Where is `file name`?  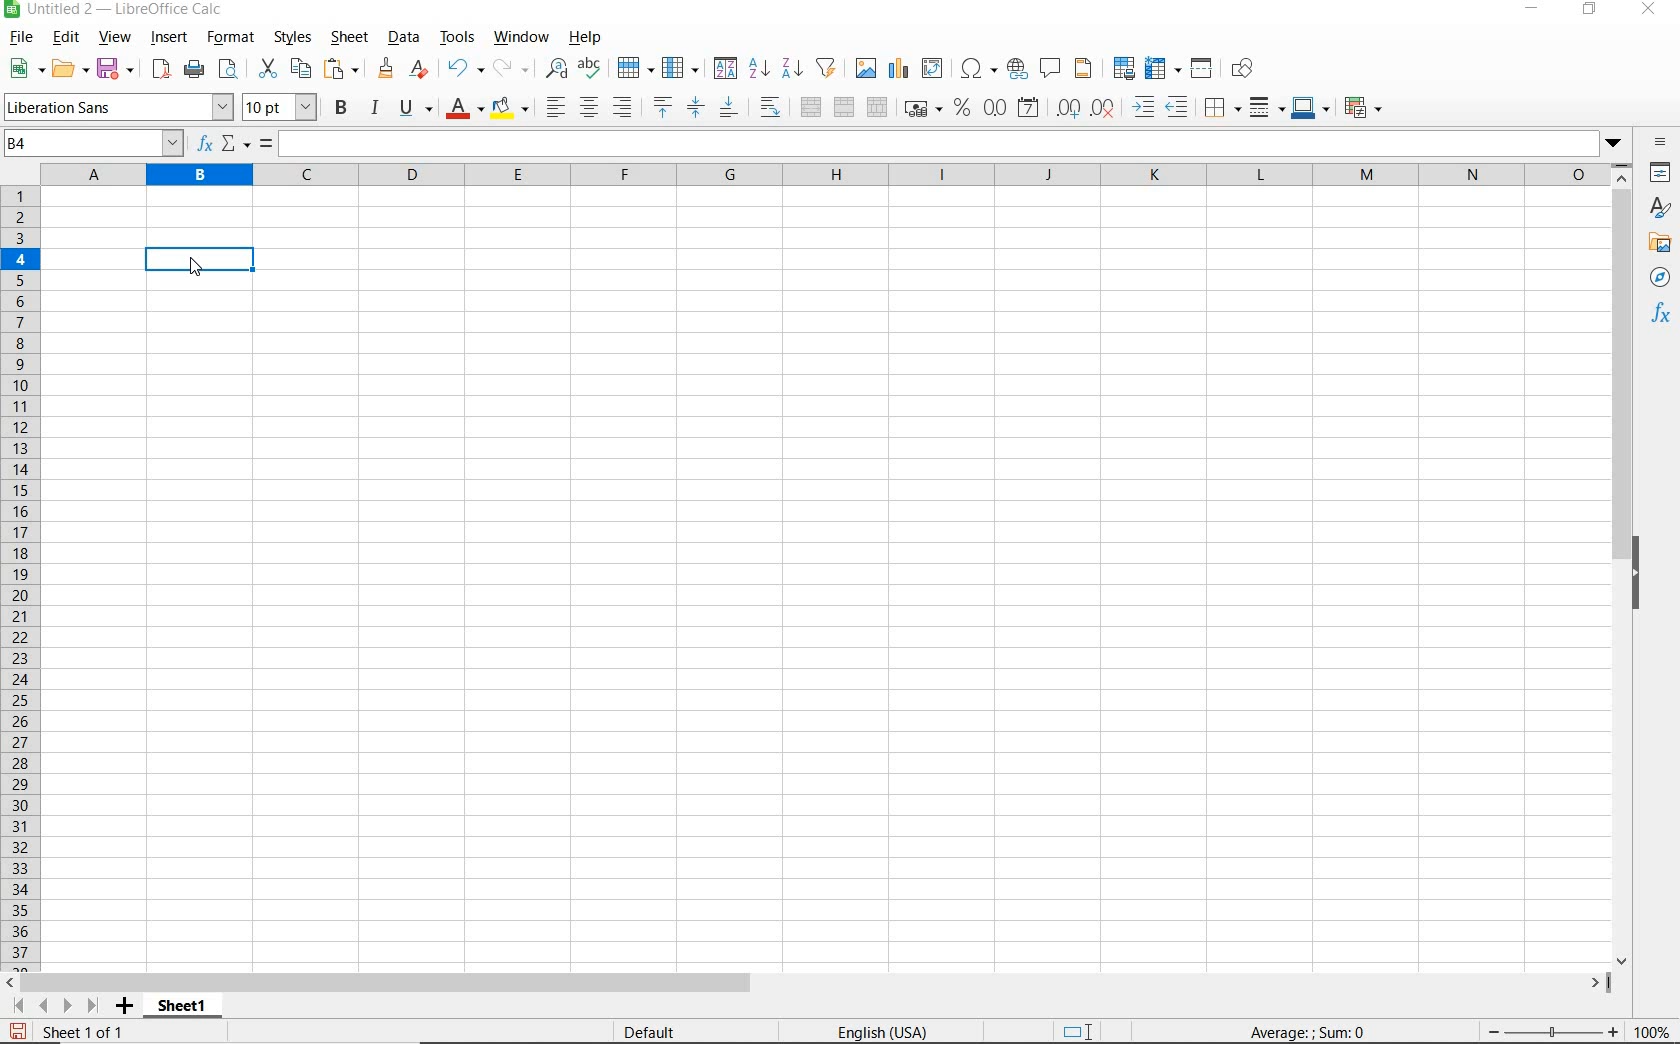
file name is located at coordinates (120, 11).